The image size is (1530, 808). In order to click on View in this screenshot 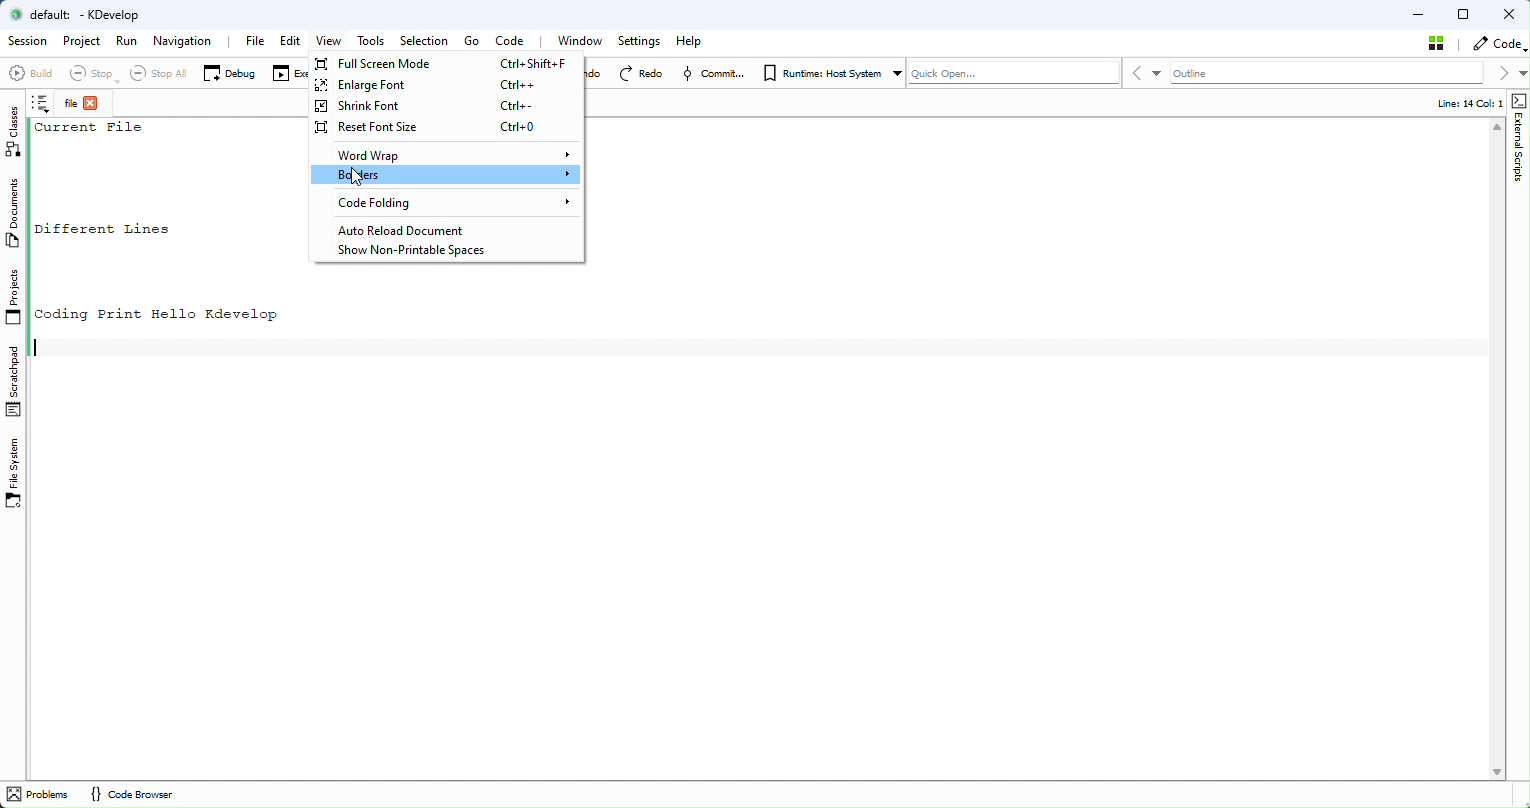, I will do `click(327, 42)`.